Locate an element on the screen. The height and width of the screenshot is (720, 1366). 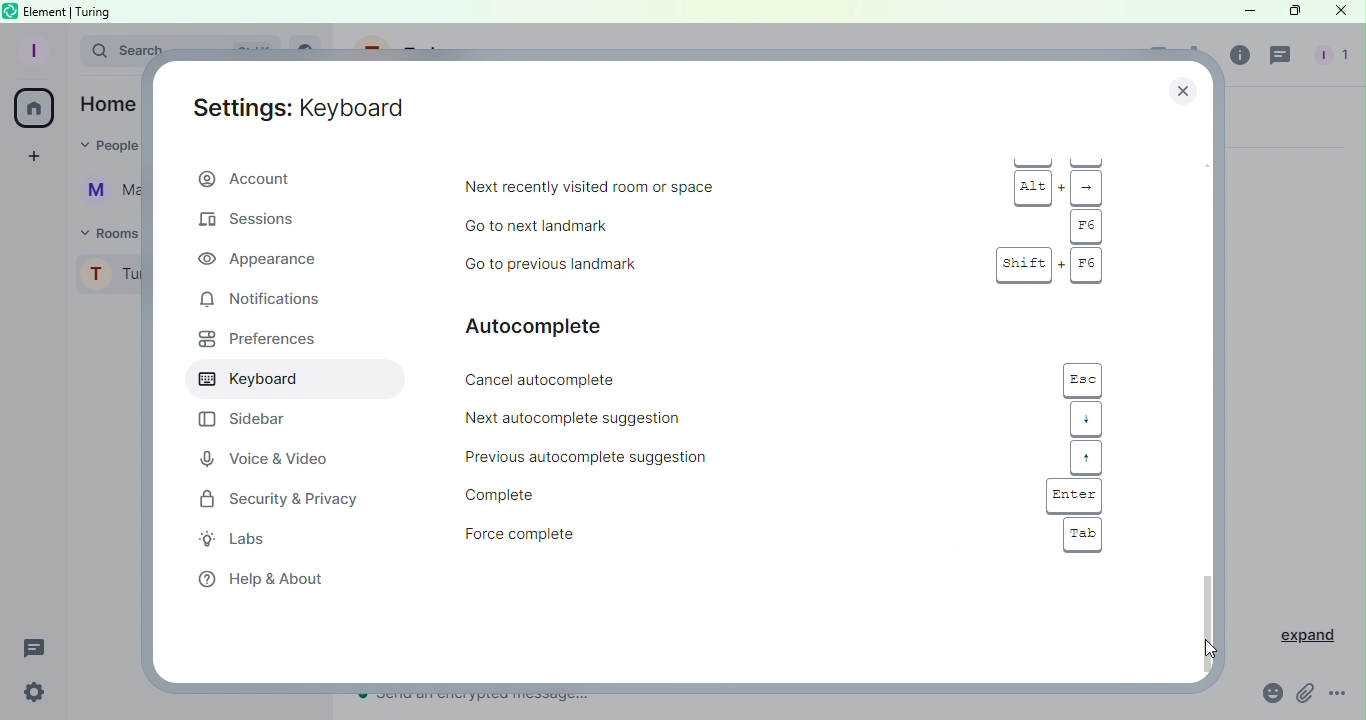
Emoji is located at coordinates (1270, 693).